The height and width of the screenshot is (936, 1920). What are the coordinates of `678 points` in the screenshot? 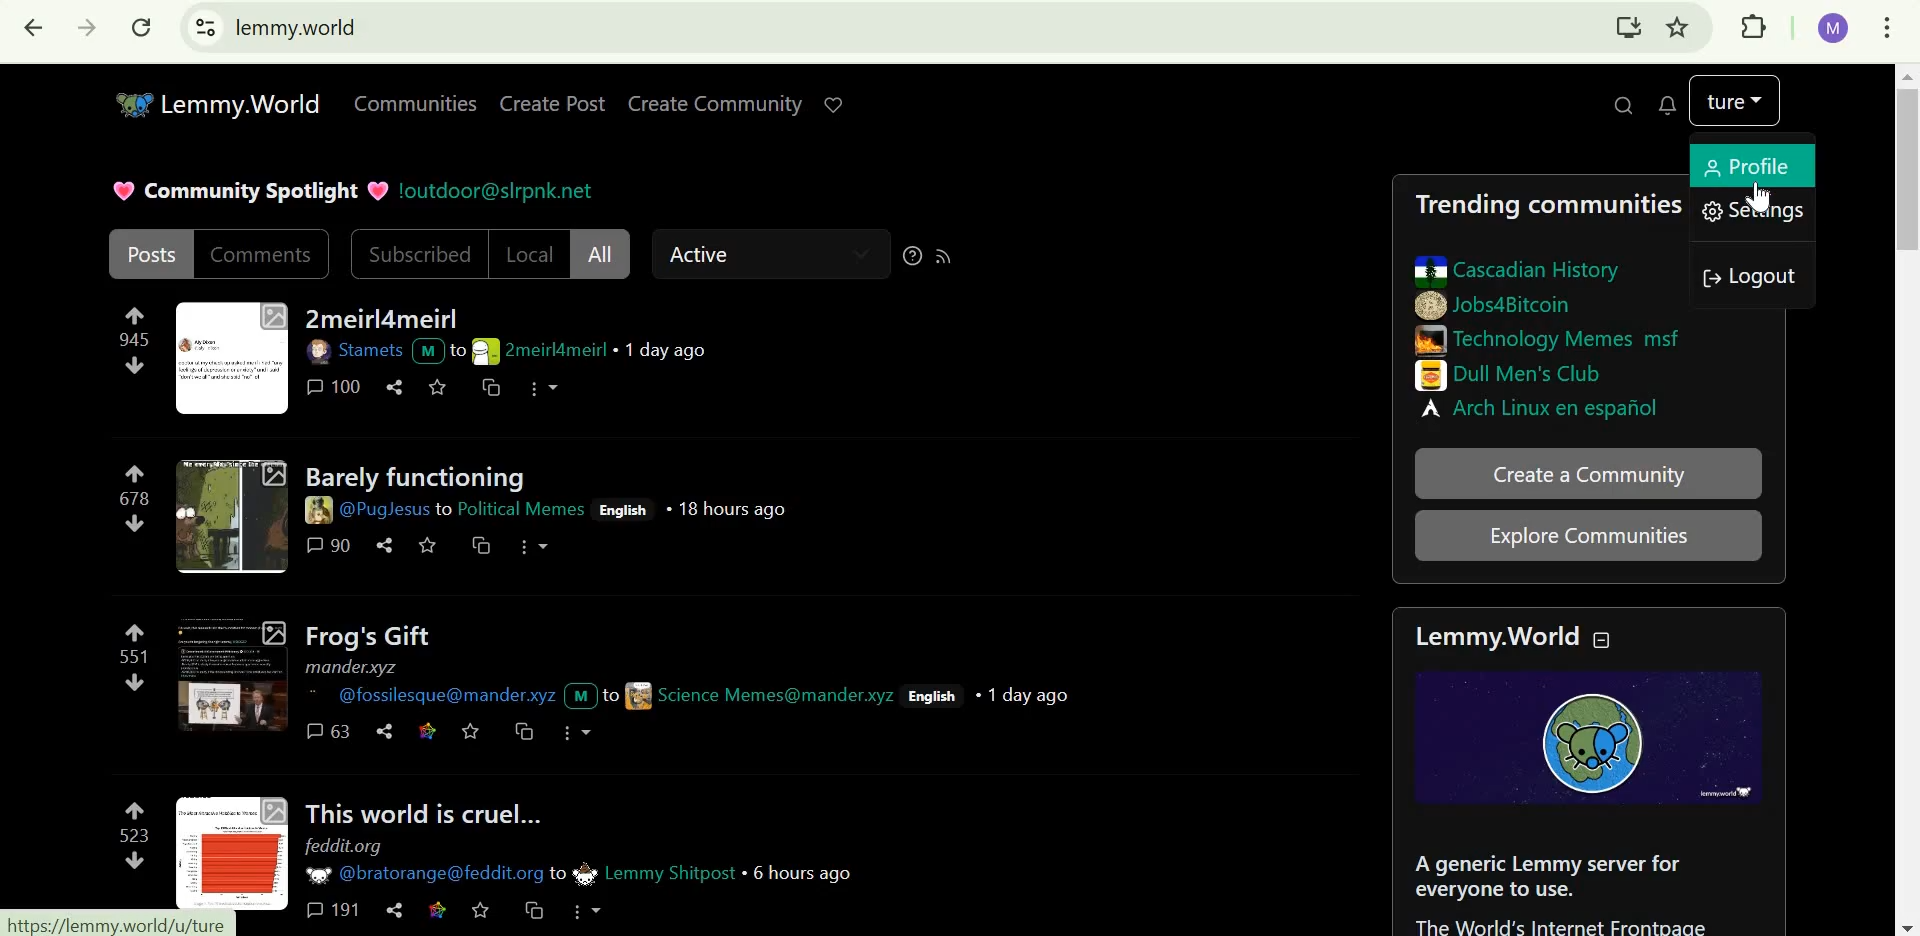 It's located at (132, 498).